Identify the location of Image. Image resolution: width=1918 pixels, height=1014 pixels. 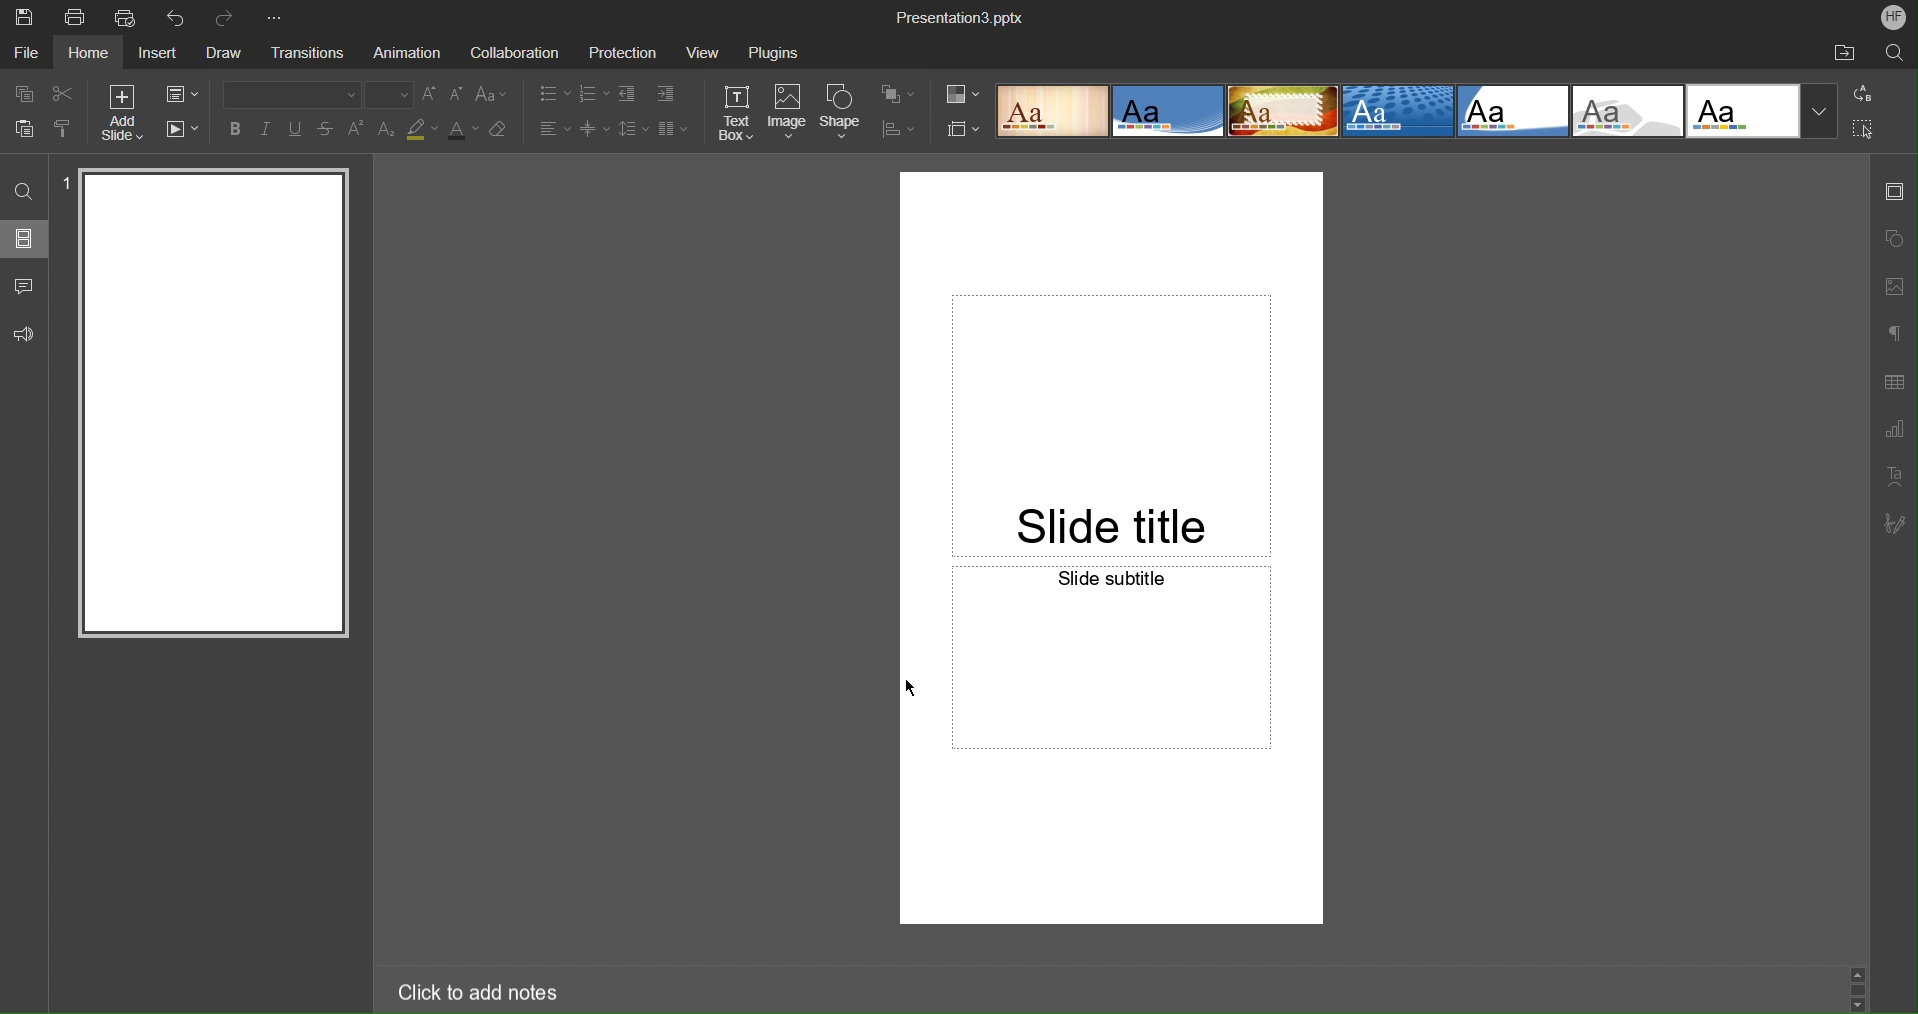
(788, 113).